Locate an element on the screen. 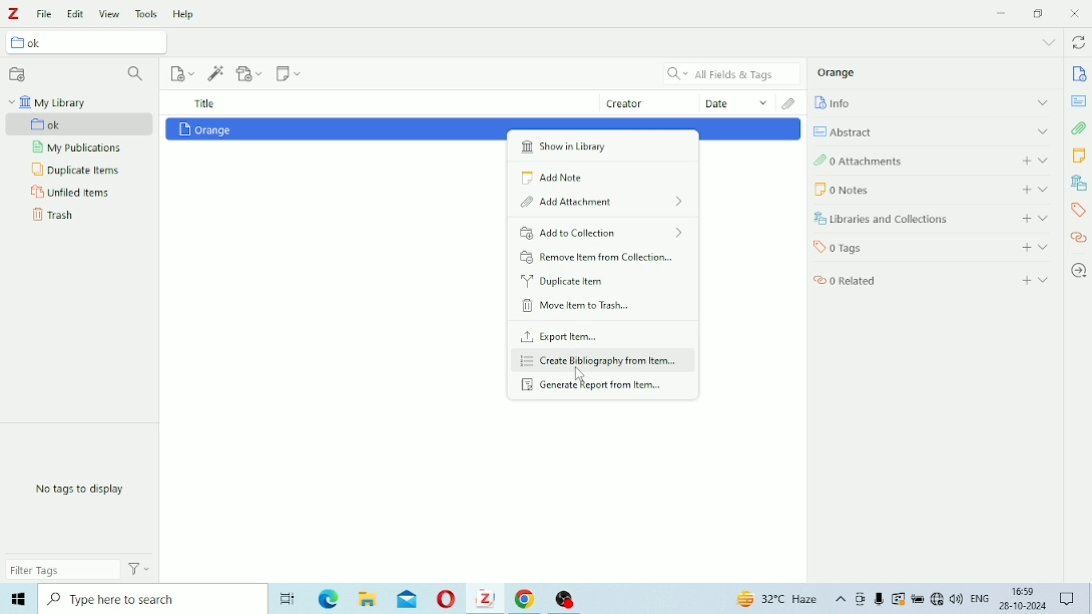 The width and height of the screenshot is (1092, 614). Trash is located at coordinates (53, 215).